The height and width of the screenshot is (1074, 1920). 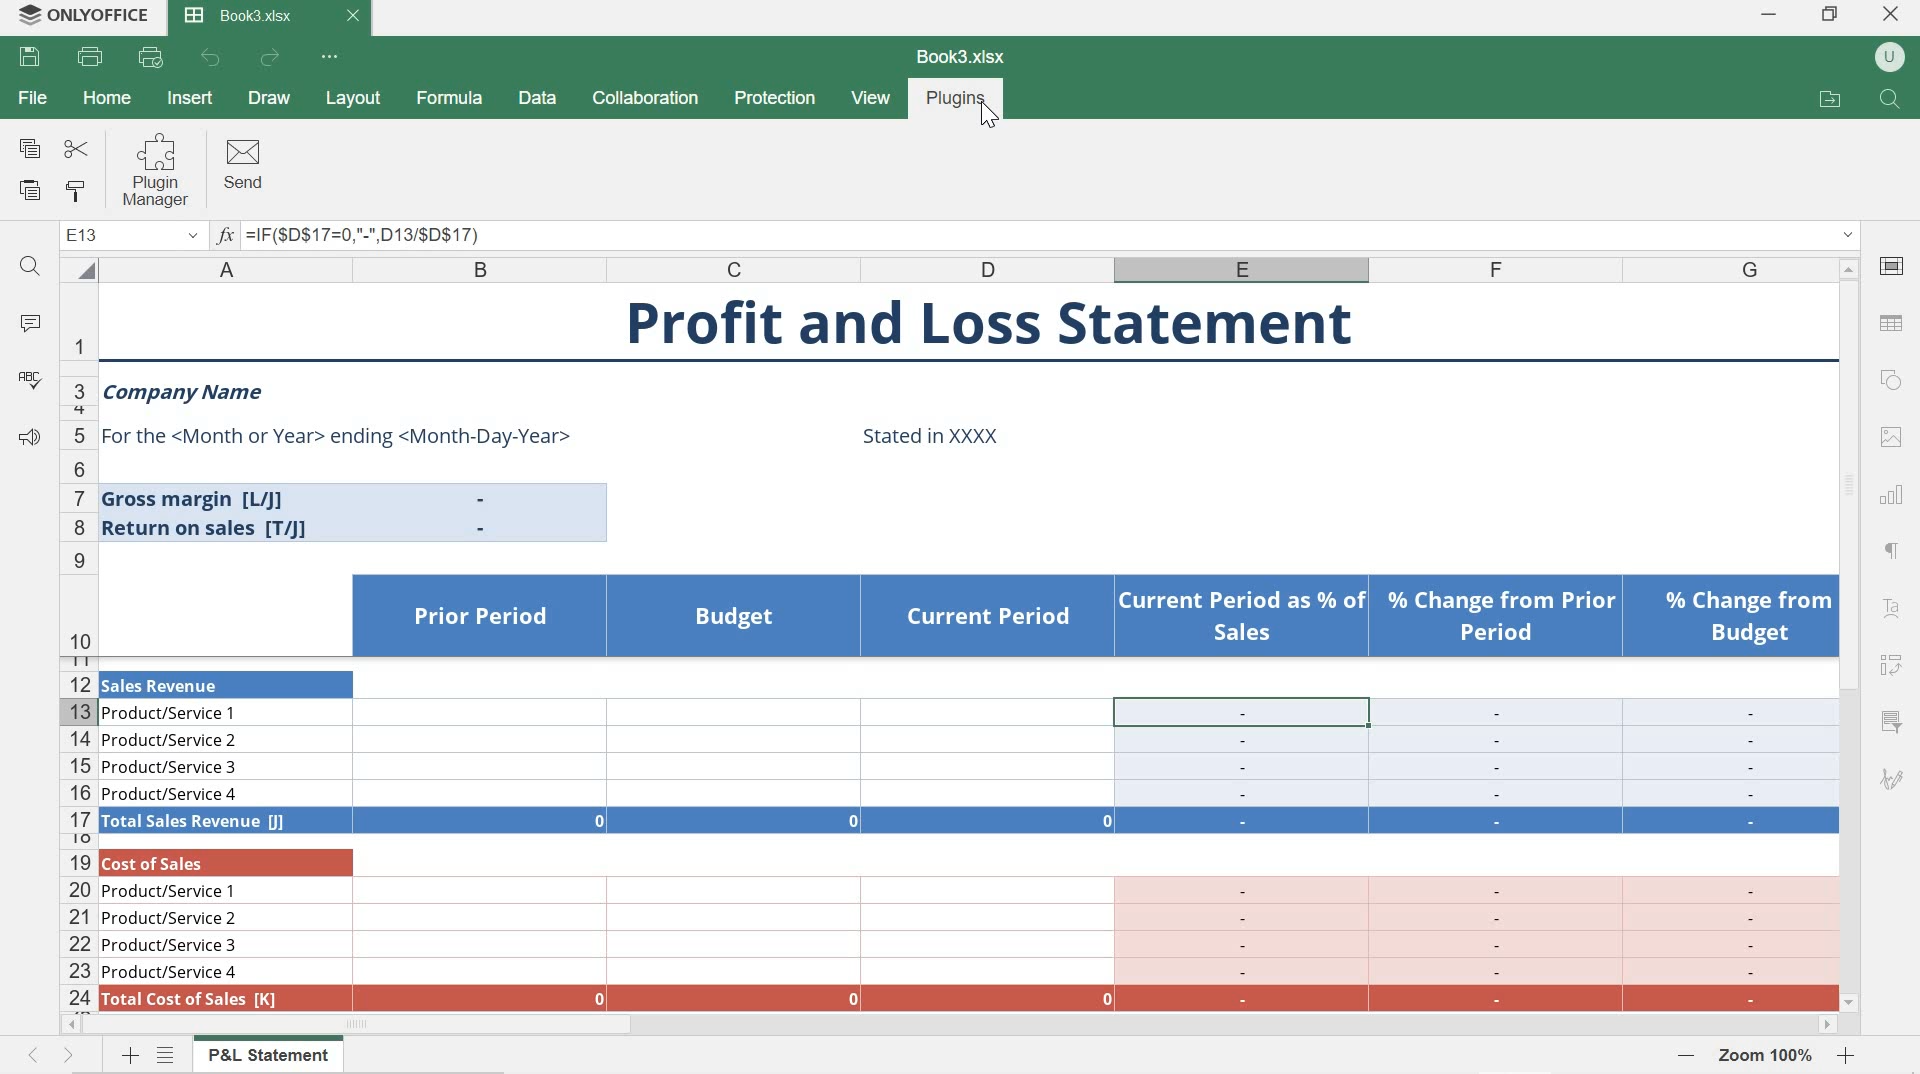 What do you see at coordinates (128, 1056) in the screenshot?
I see `add new sheet` at bounding box center [128, 1056].